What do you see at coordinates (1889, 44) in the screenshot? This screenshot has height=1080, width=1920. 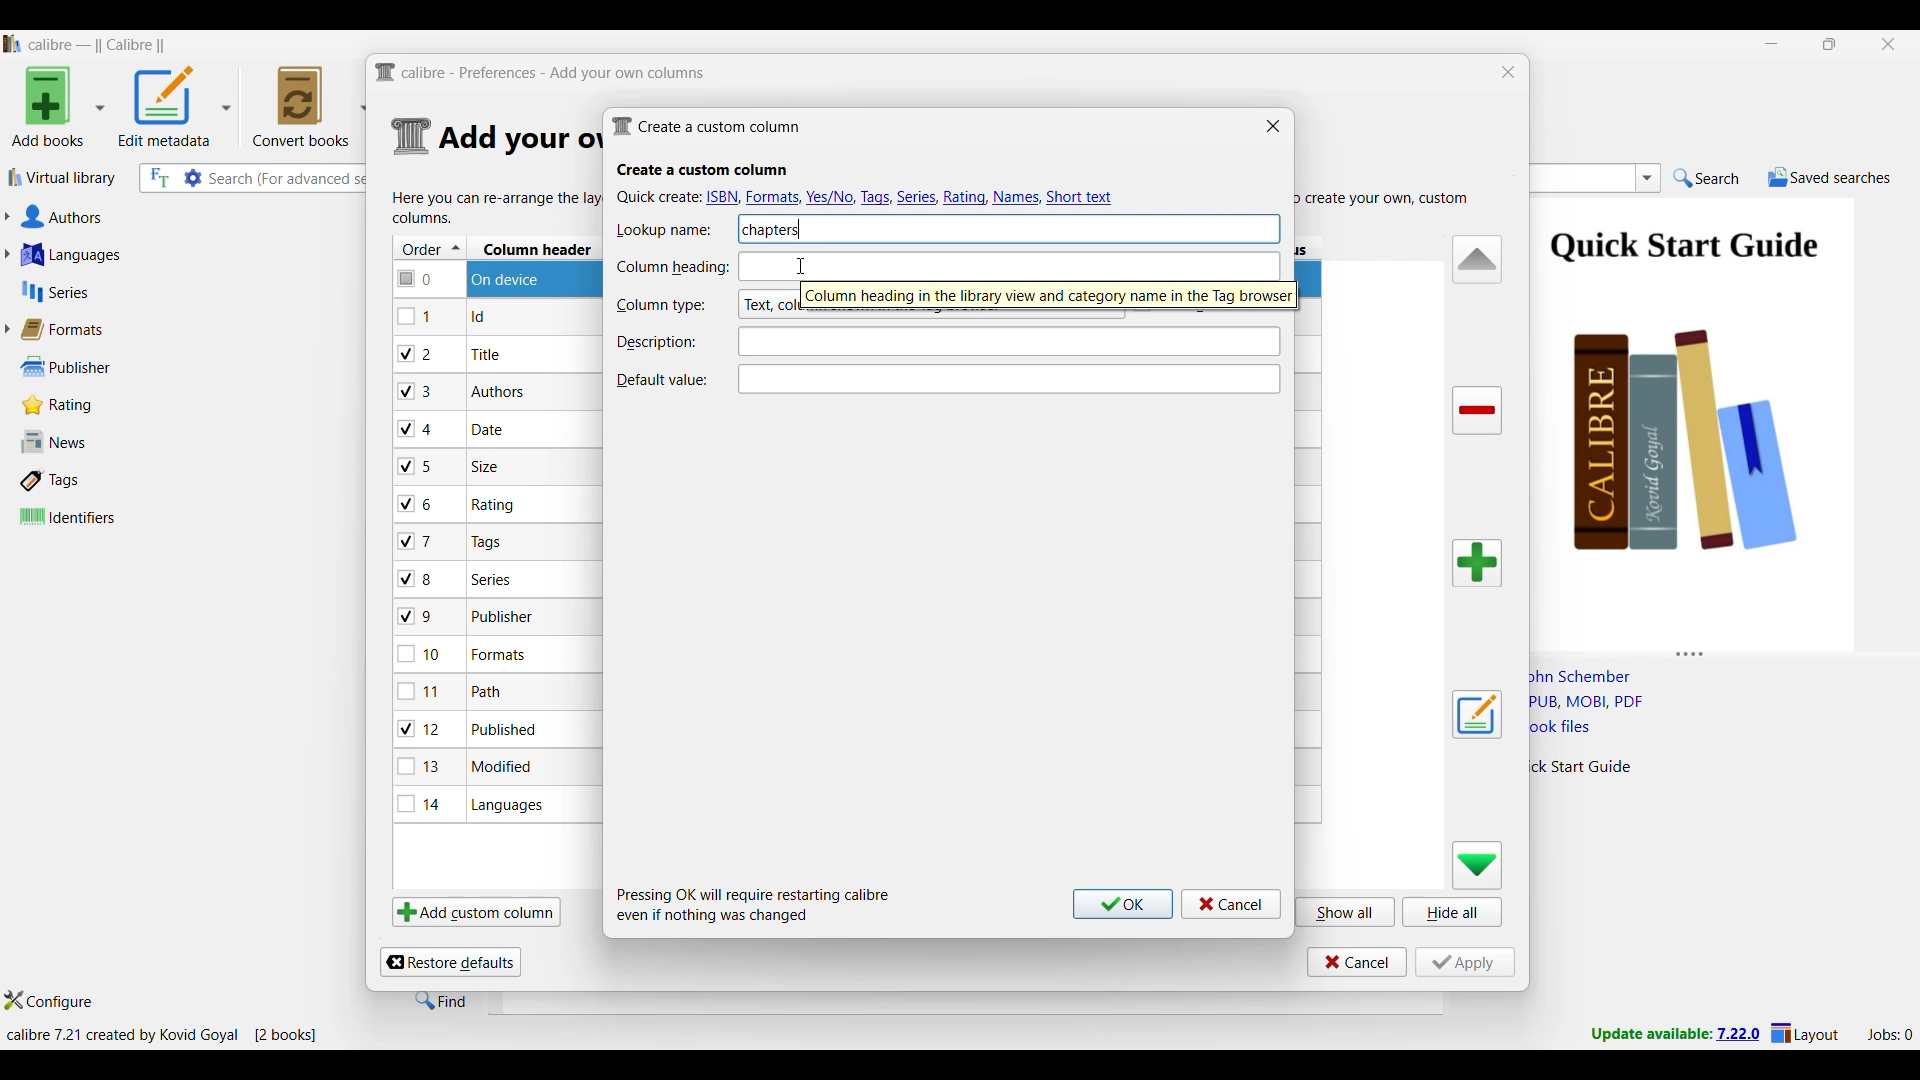 I see `Close interface` at bounding box center [1889, 44].